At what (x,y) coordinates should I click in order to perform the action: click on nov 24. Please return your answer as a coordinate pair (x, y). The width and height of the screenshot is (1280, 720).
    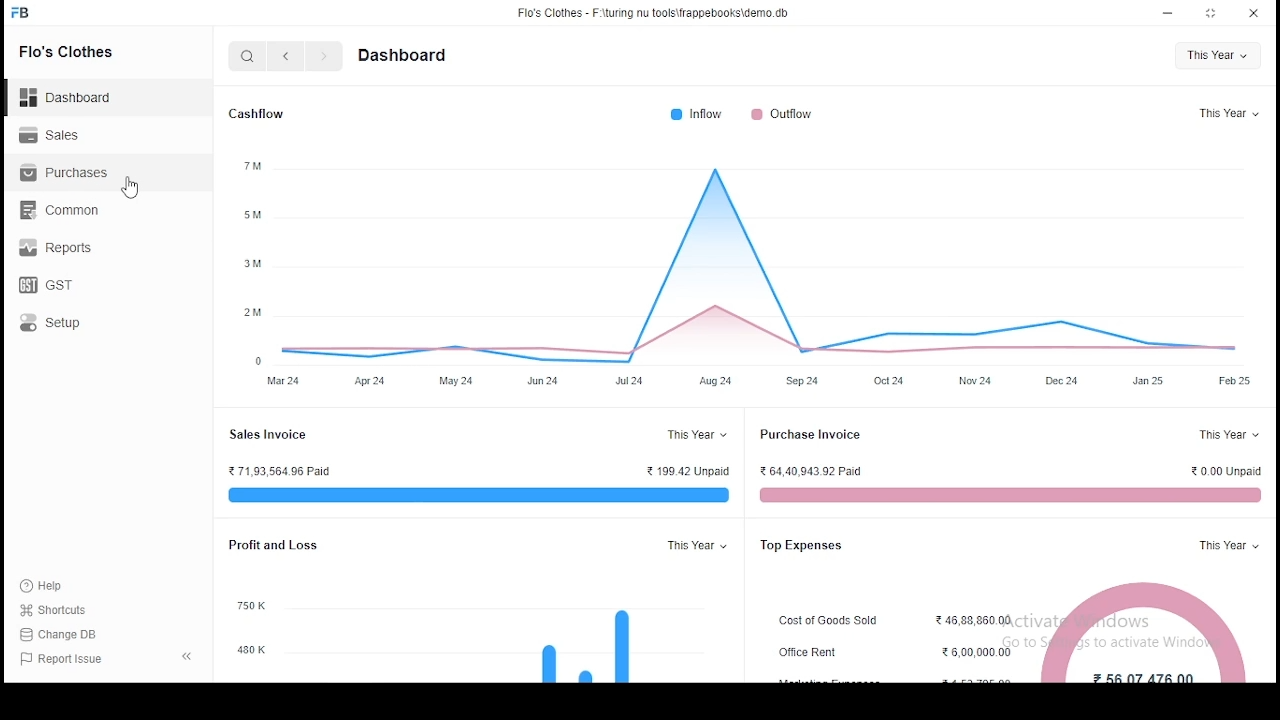
    Looking at the image, I should click on (974, 381).